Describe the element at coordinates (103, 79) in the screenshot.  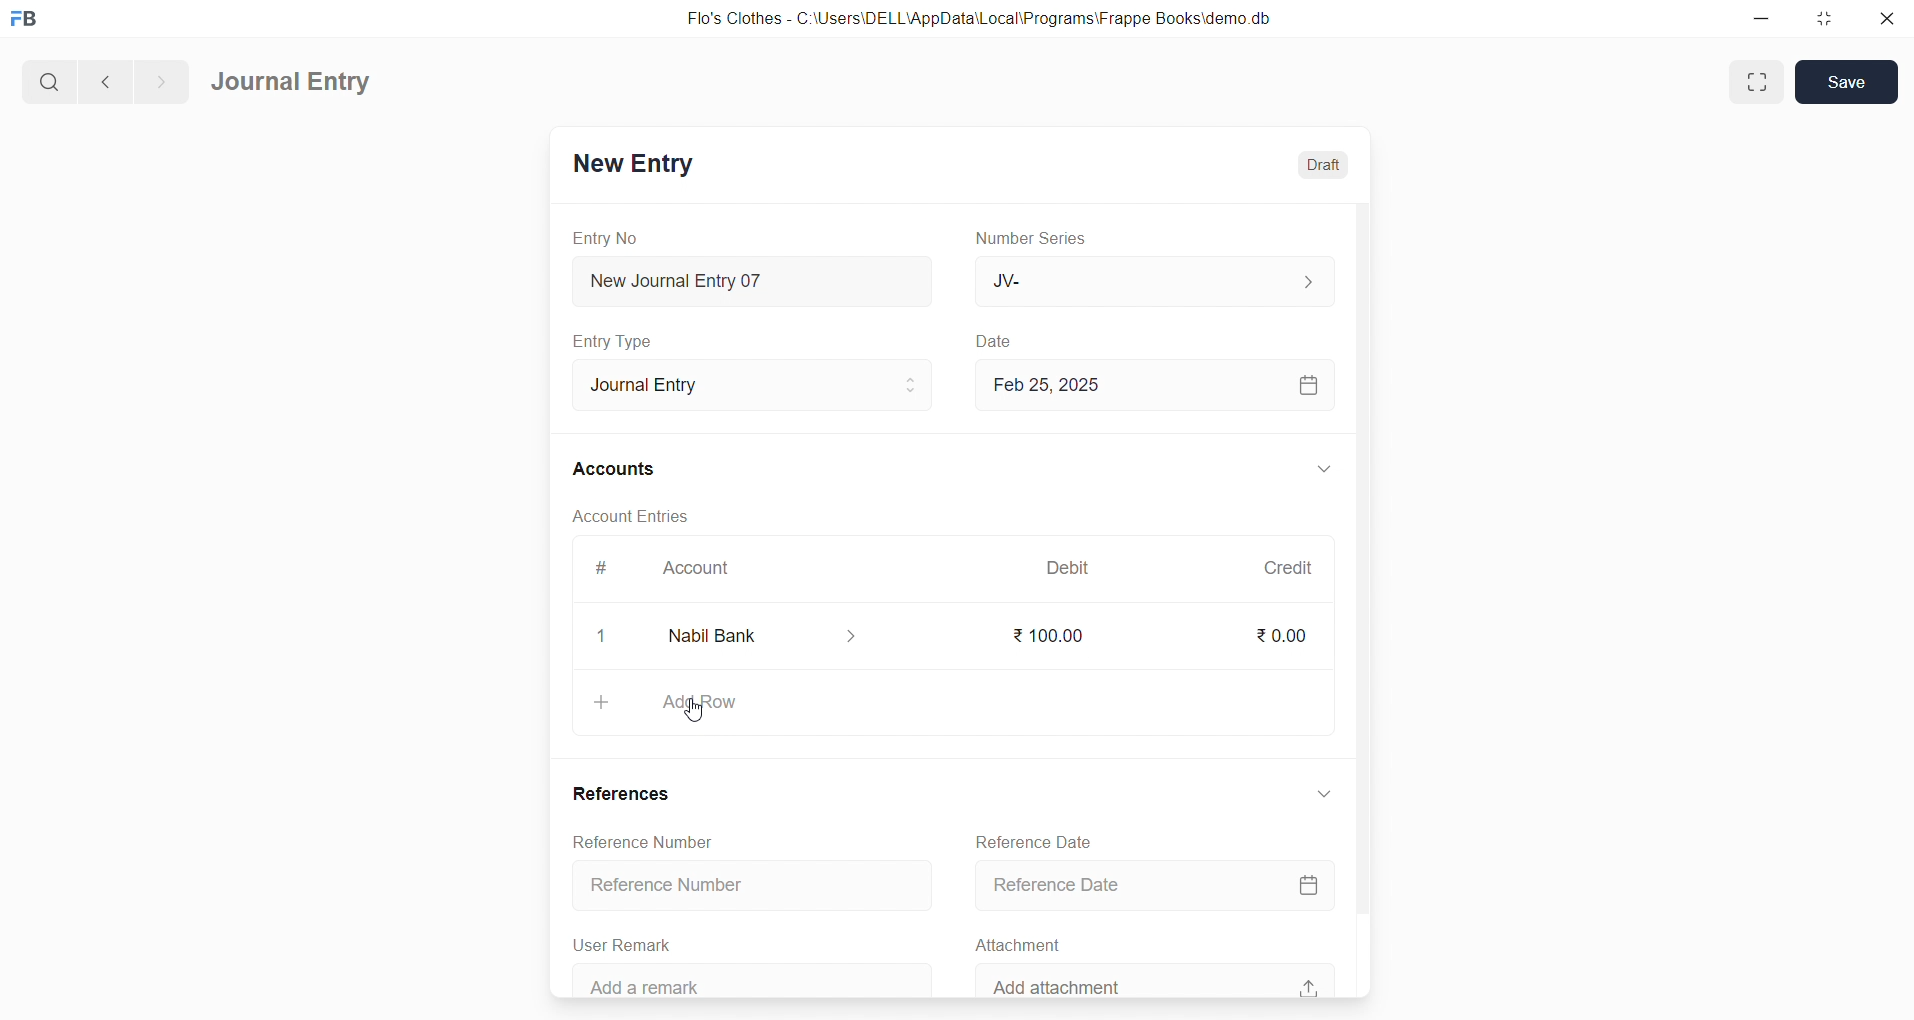
I see `navigate backward ` at that location.